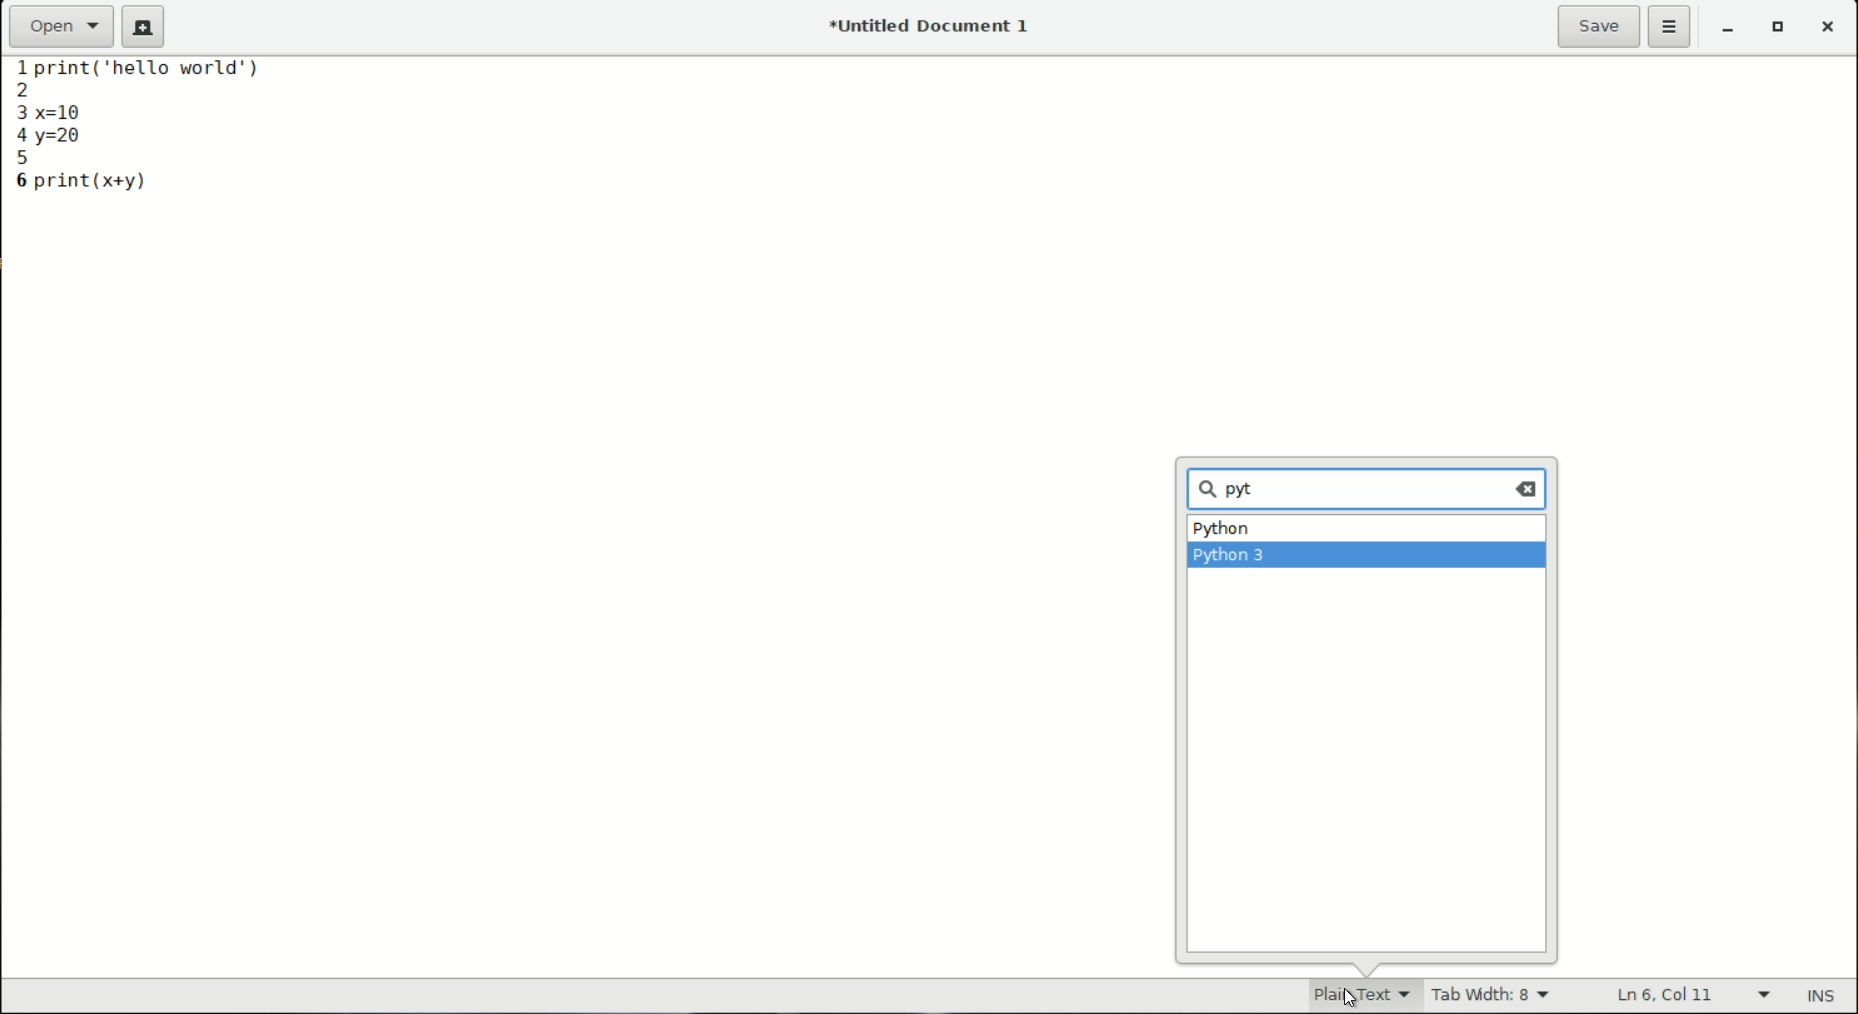 This screenshot has height=1014, width=1858. Describe the element at coordinates (62, 25) in the screenshot. I see `open` at that location.